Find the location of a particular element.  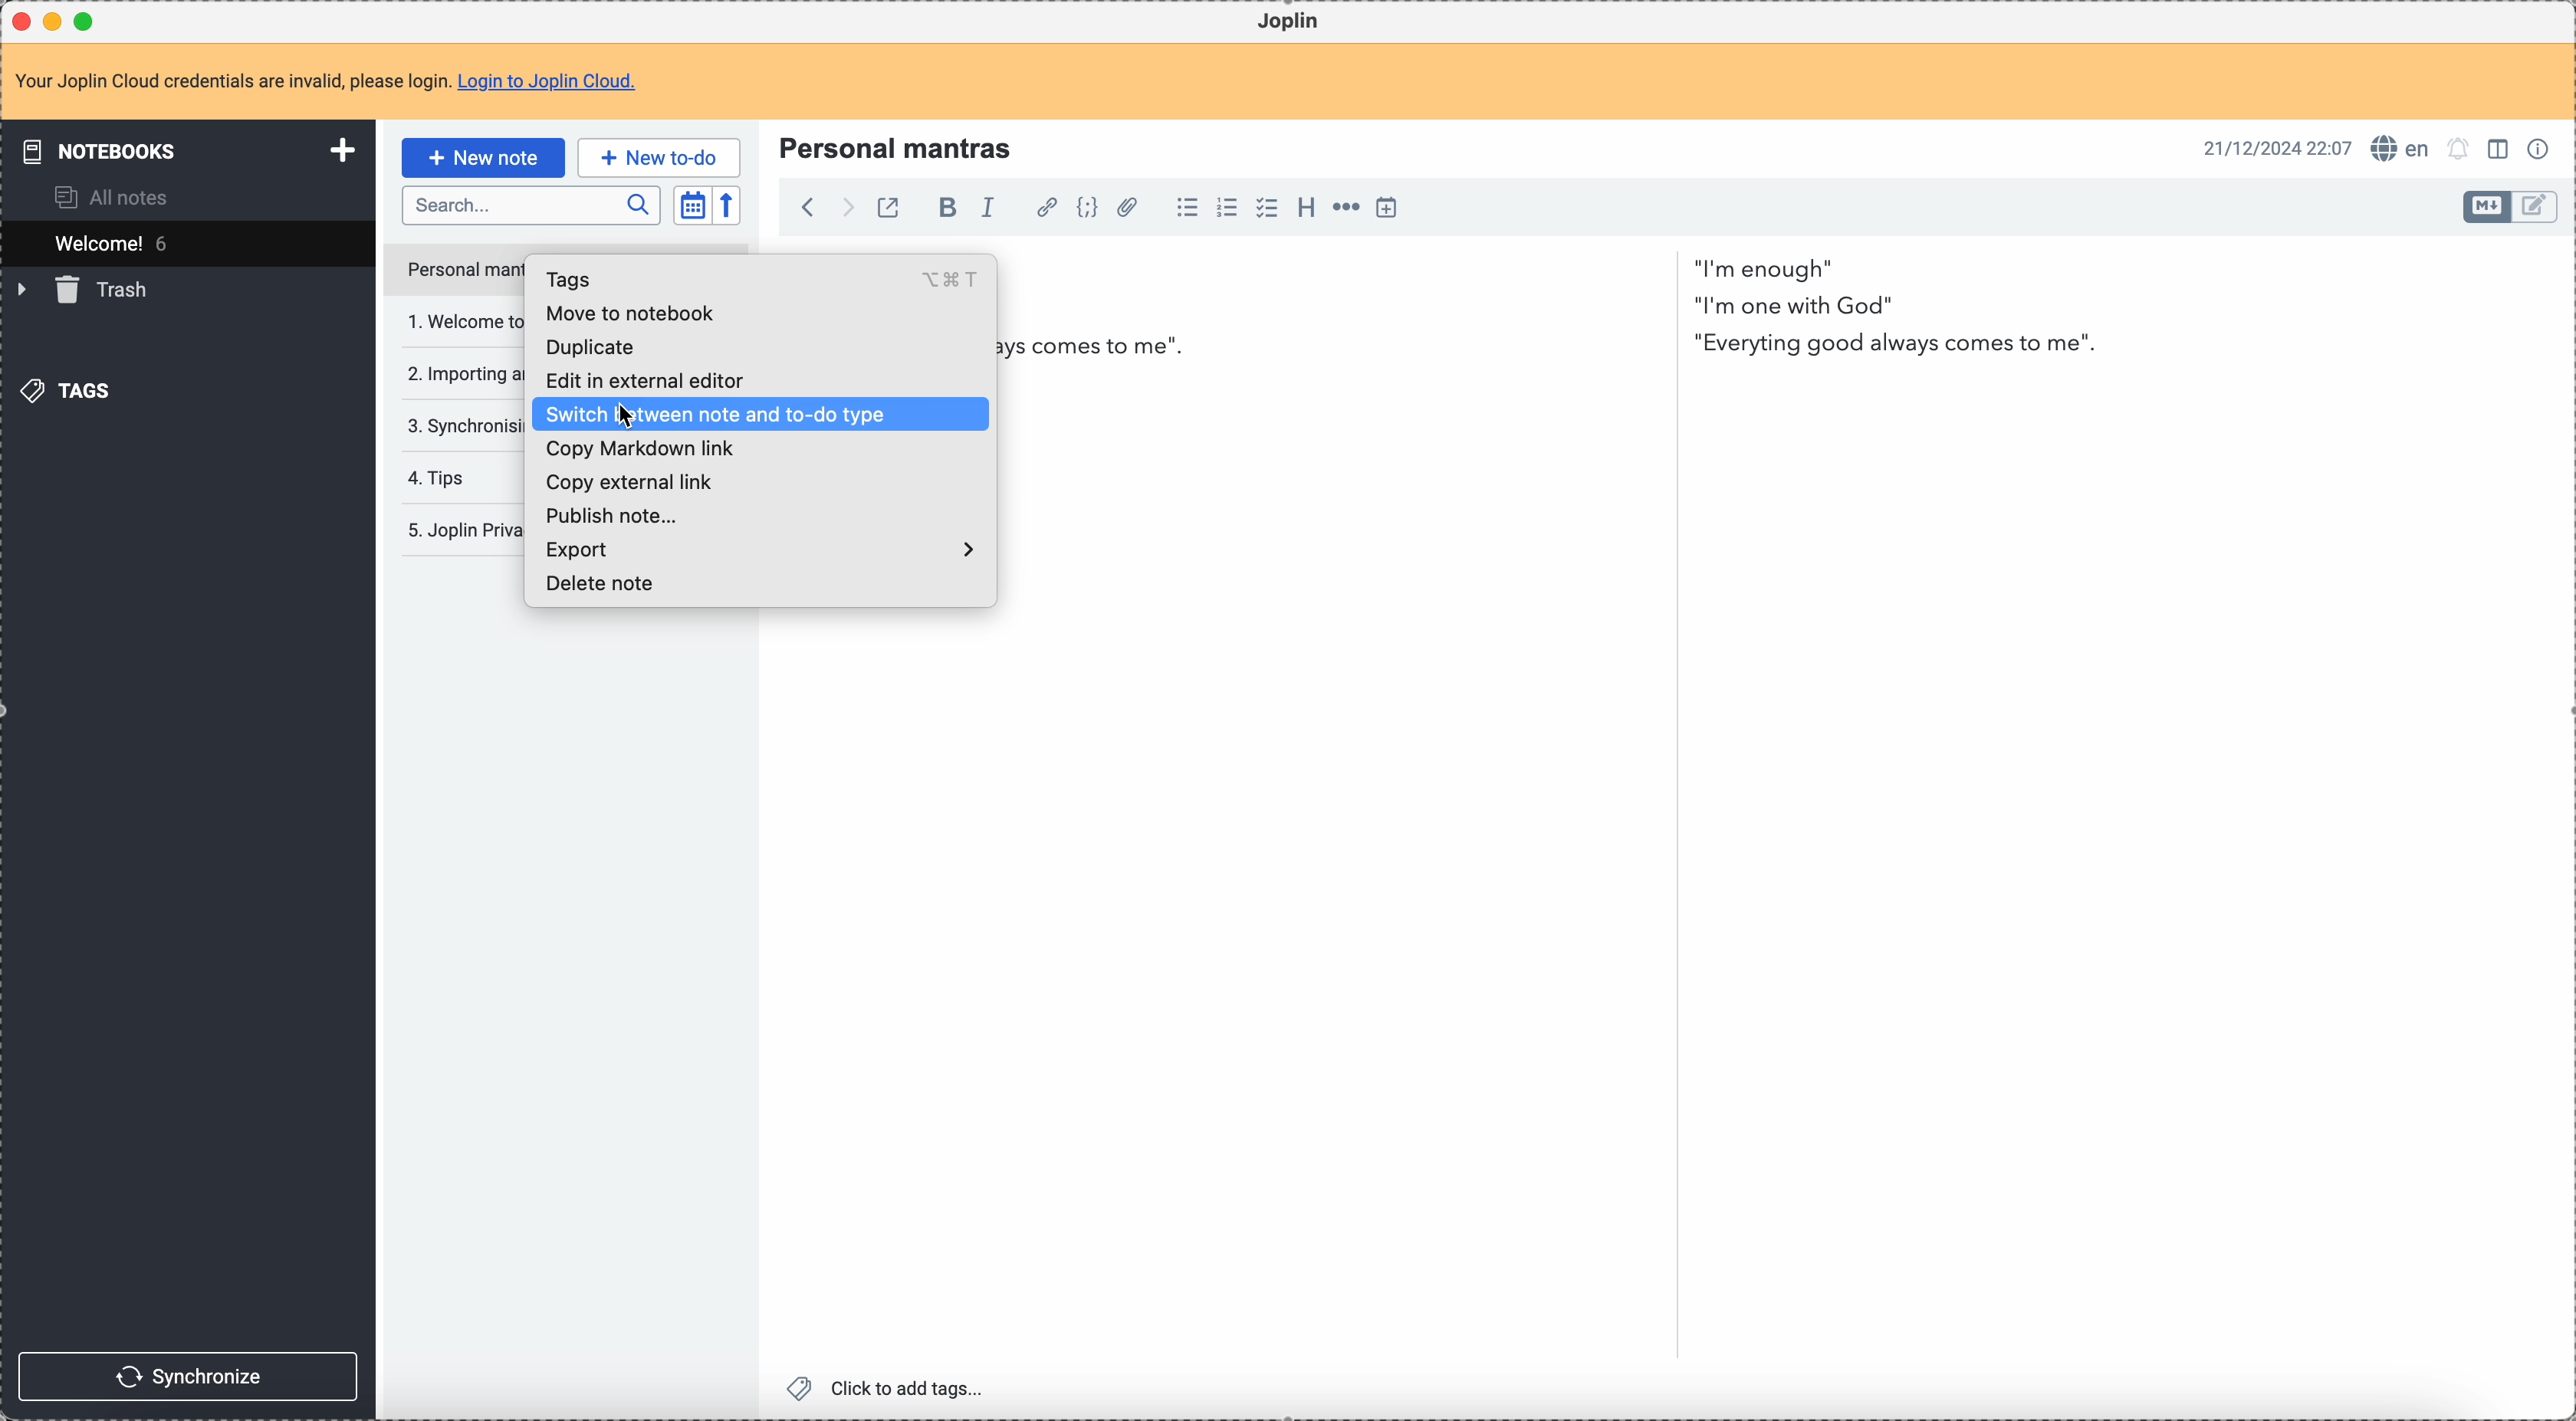

click to add tags is located at coordinates (890, 1386).